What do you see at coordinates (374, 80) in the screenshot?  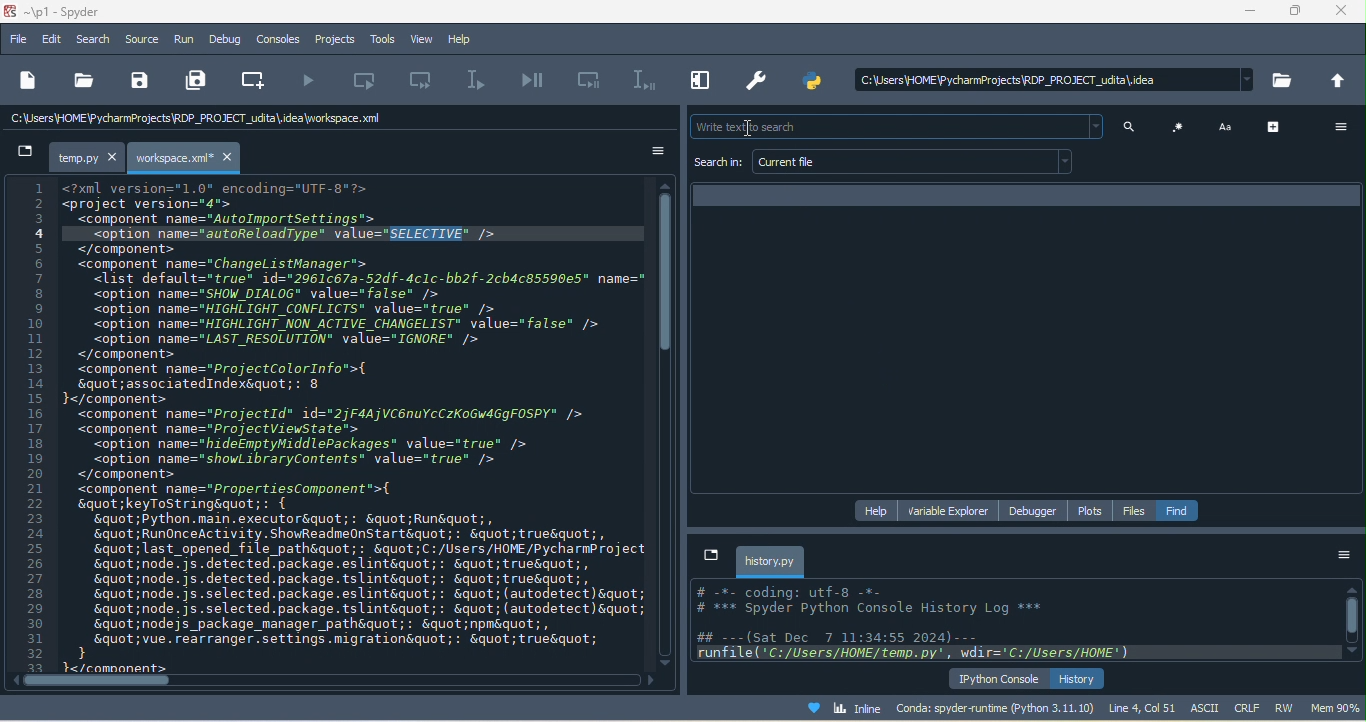 I see `run current cell` at bounding box center [374, 80].